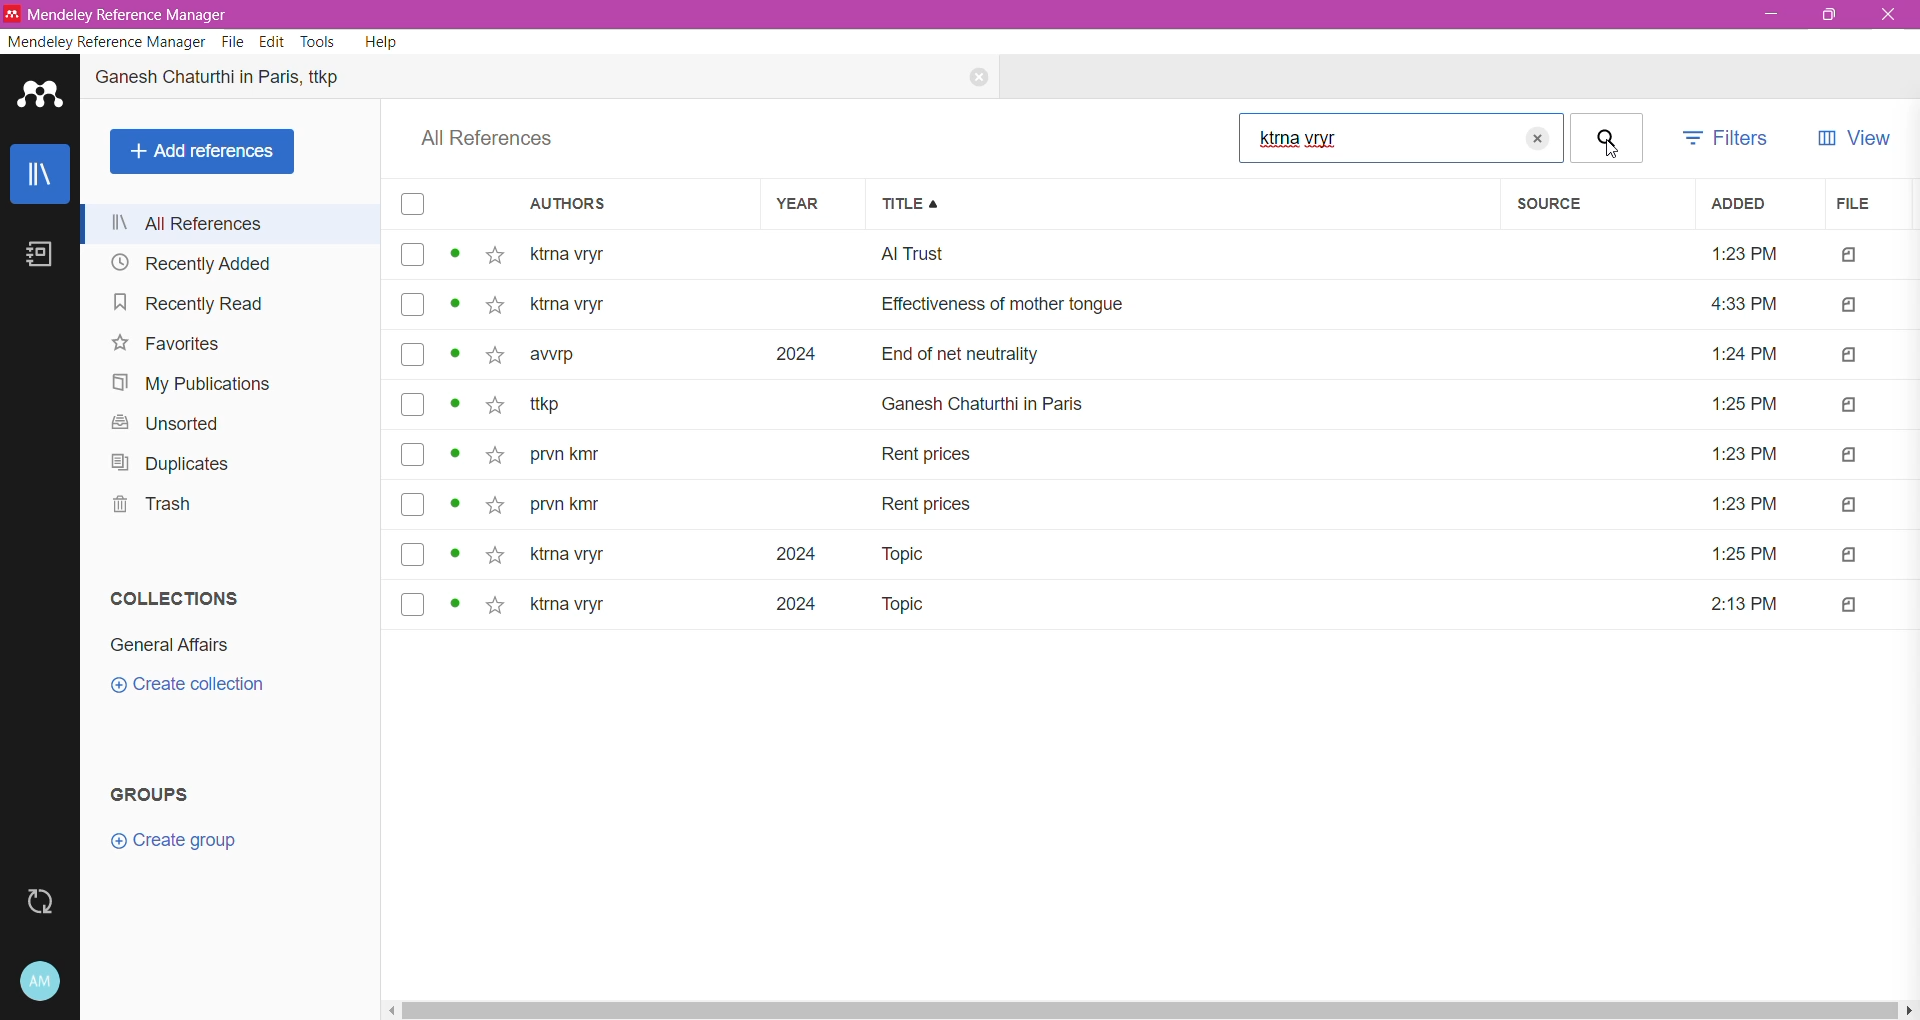  Describe the element at coordinates (413, 503) in the screenshot. I see `select reference ` at that location.